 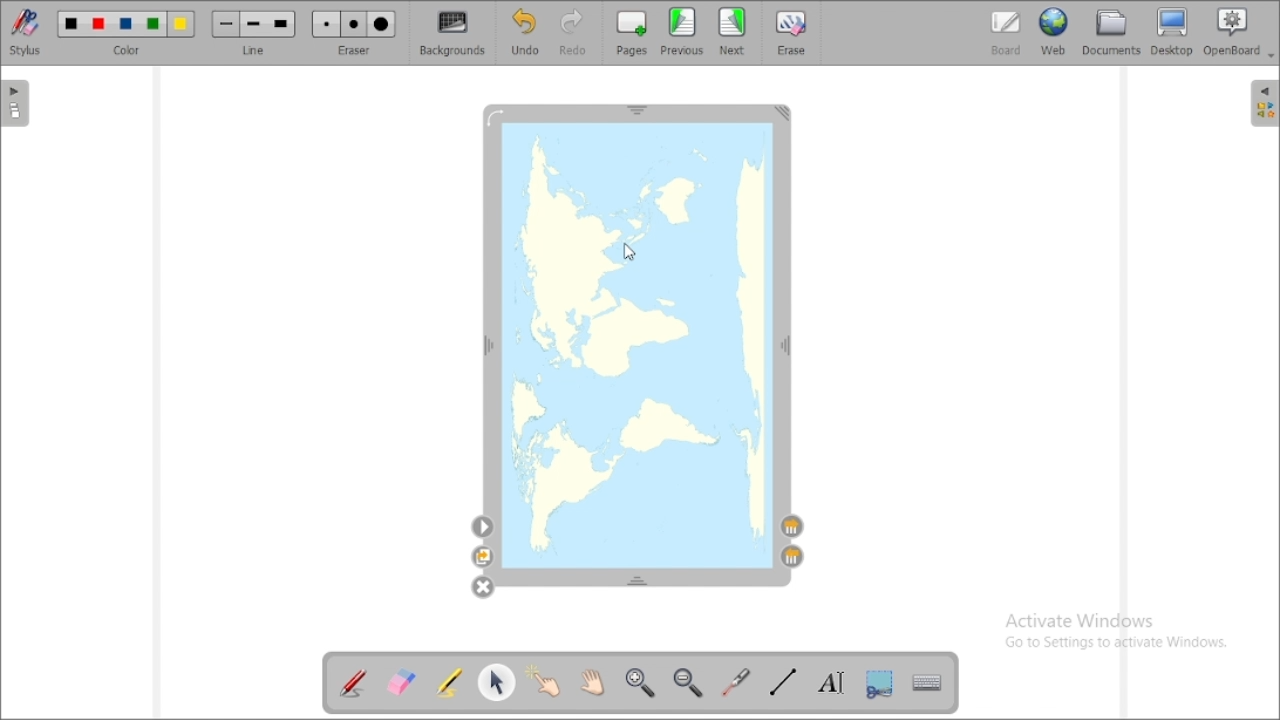 What do you see at coordinates (448, 682) in the screenshot?
I see `highlight` at bounding box center [448, 682].